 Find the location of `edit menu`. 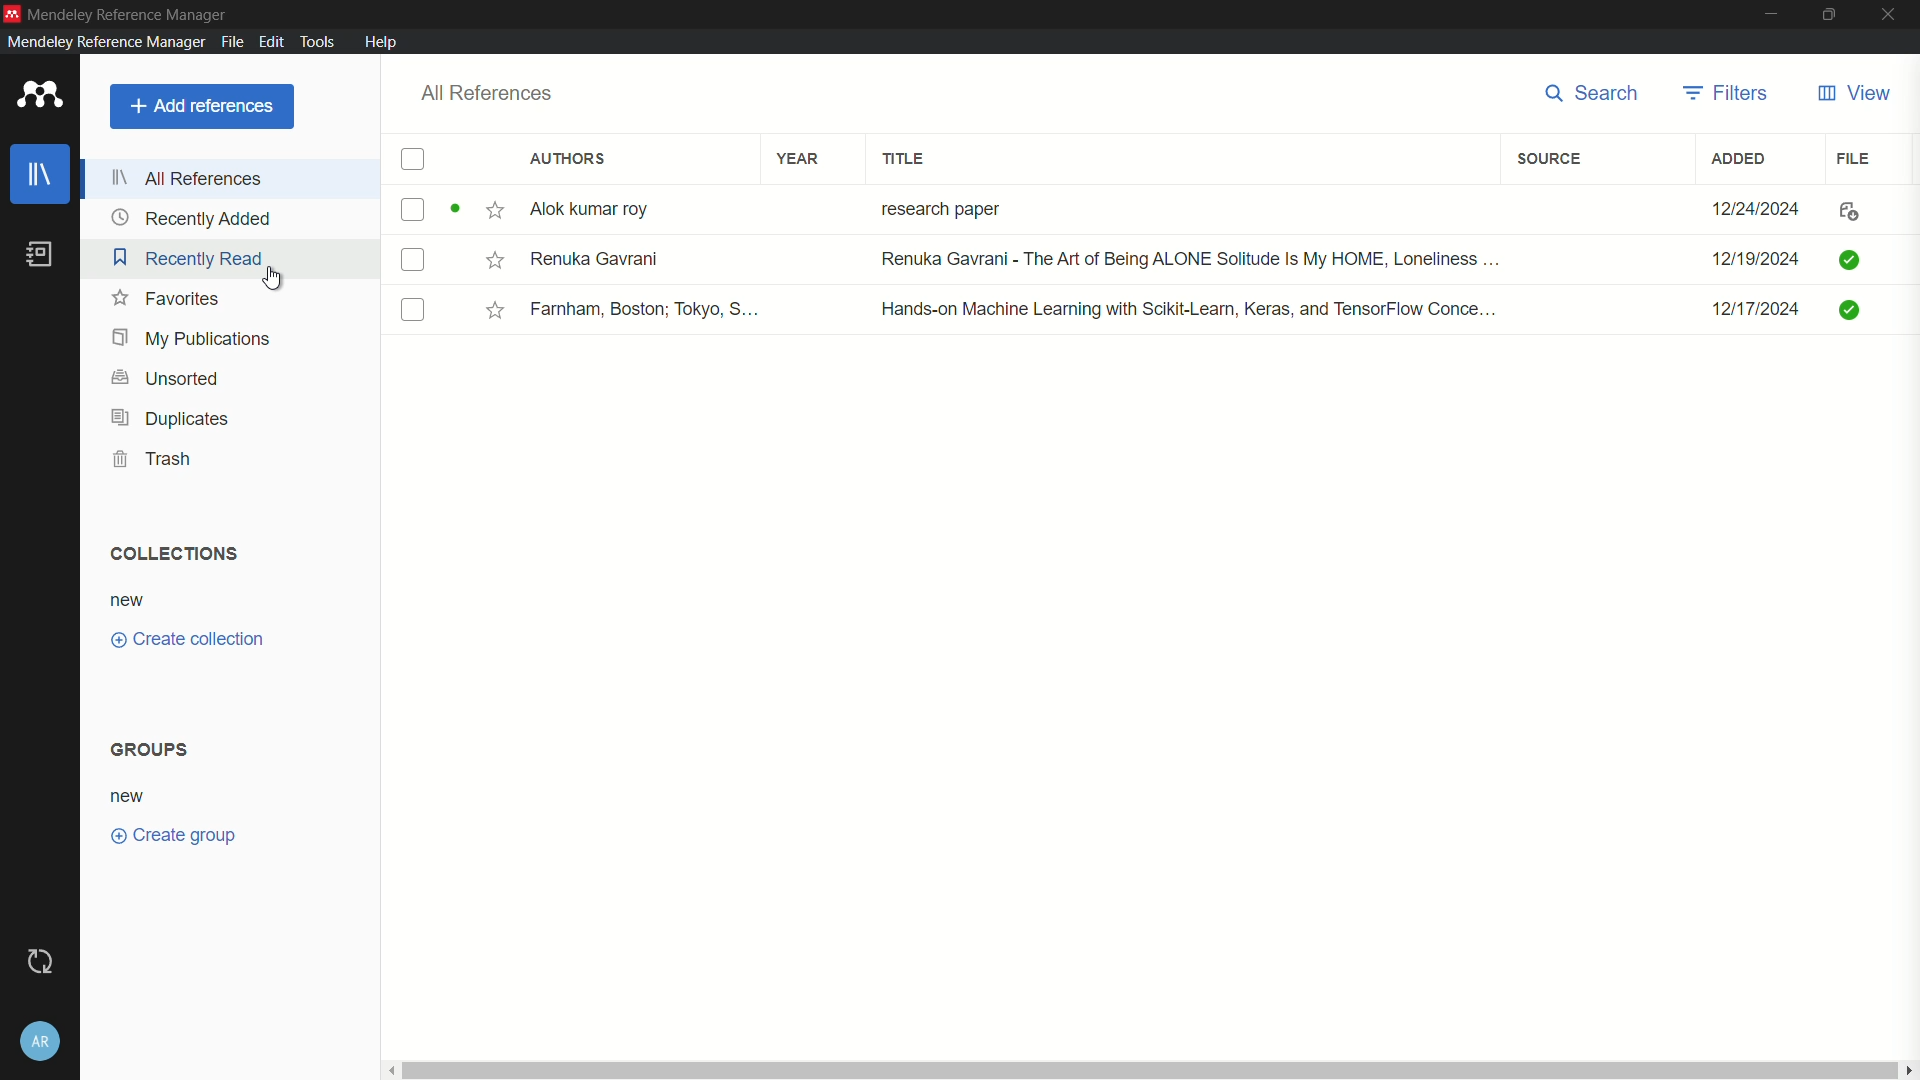

edit menu is located at coordinates (272, 43).